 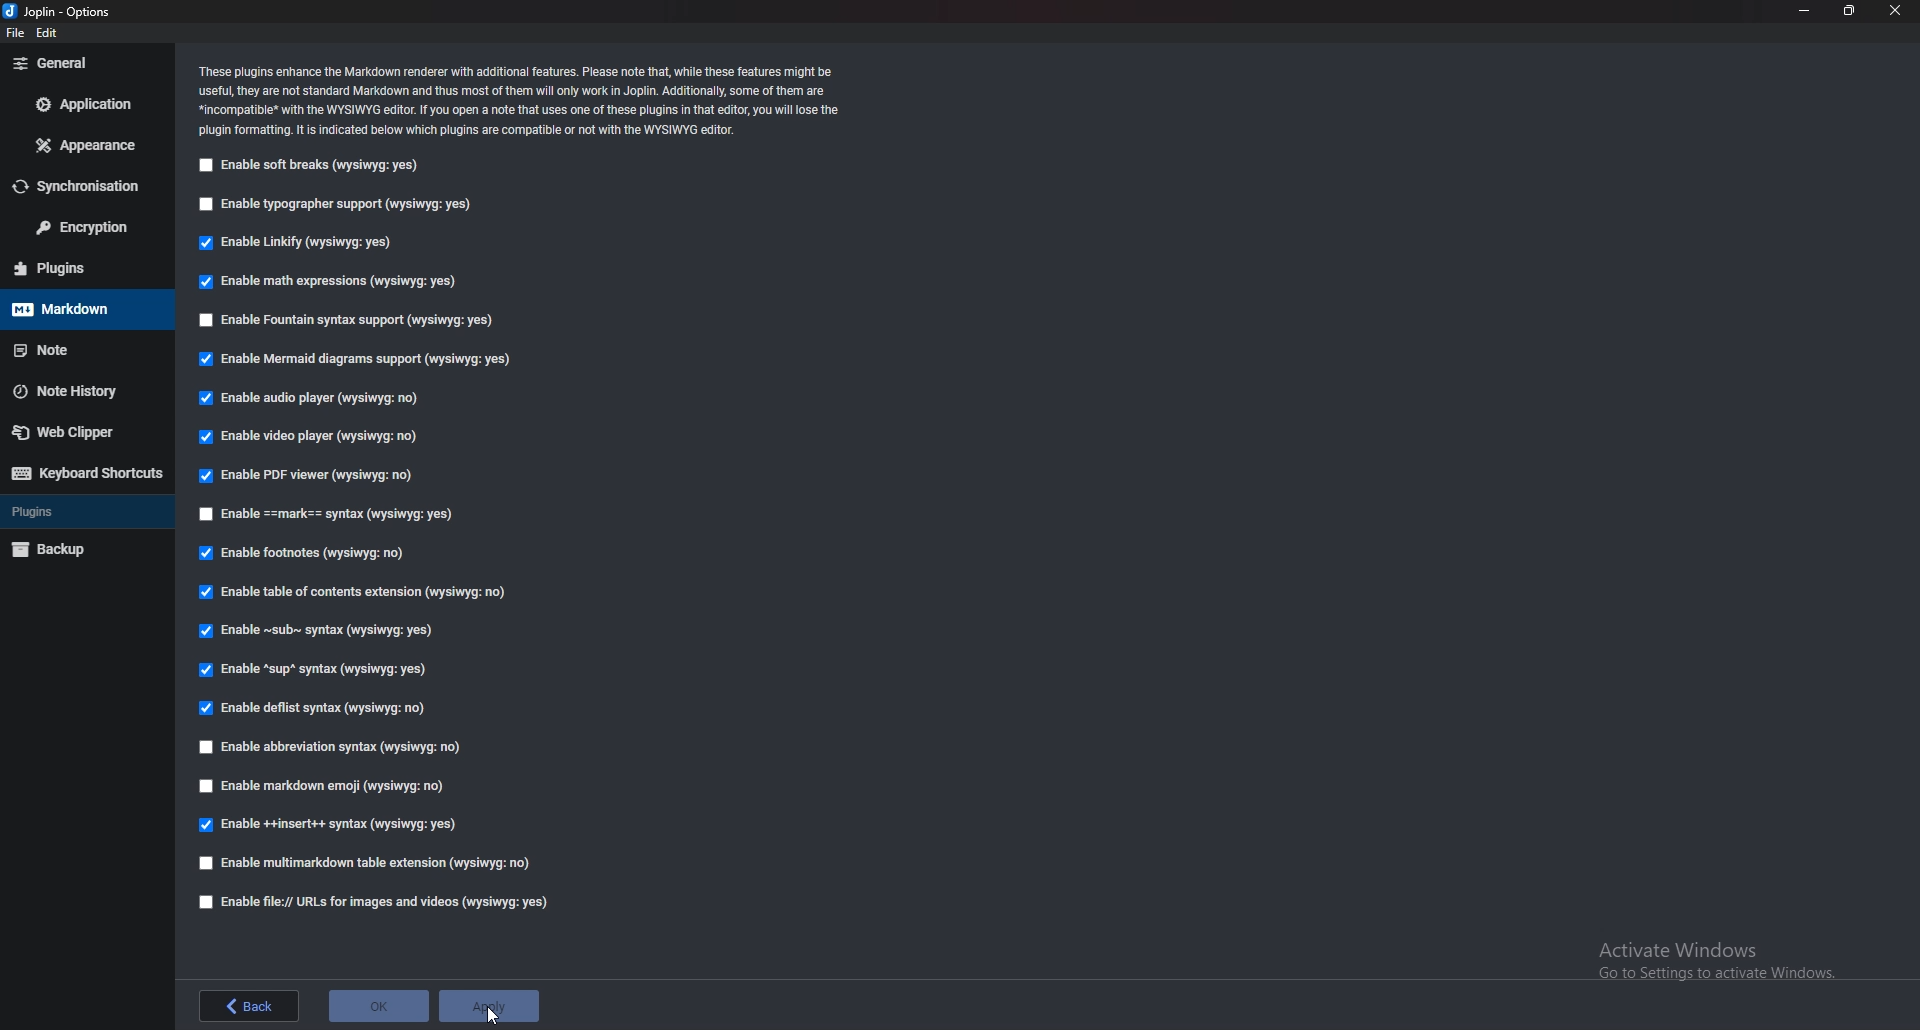 I want to click on file, so click(x=14, y=32).